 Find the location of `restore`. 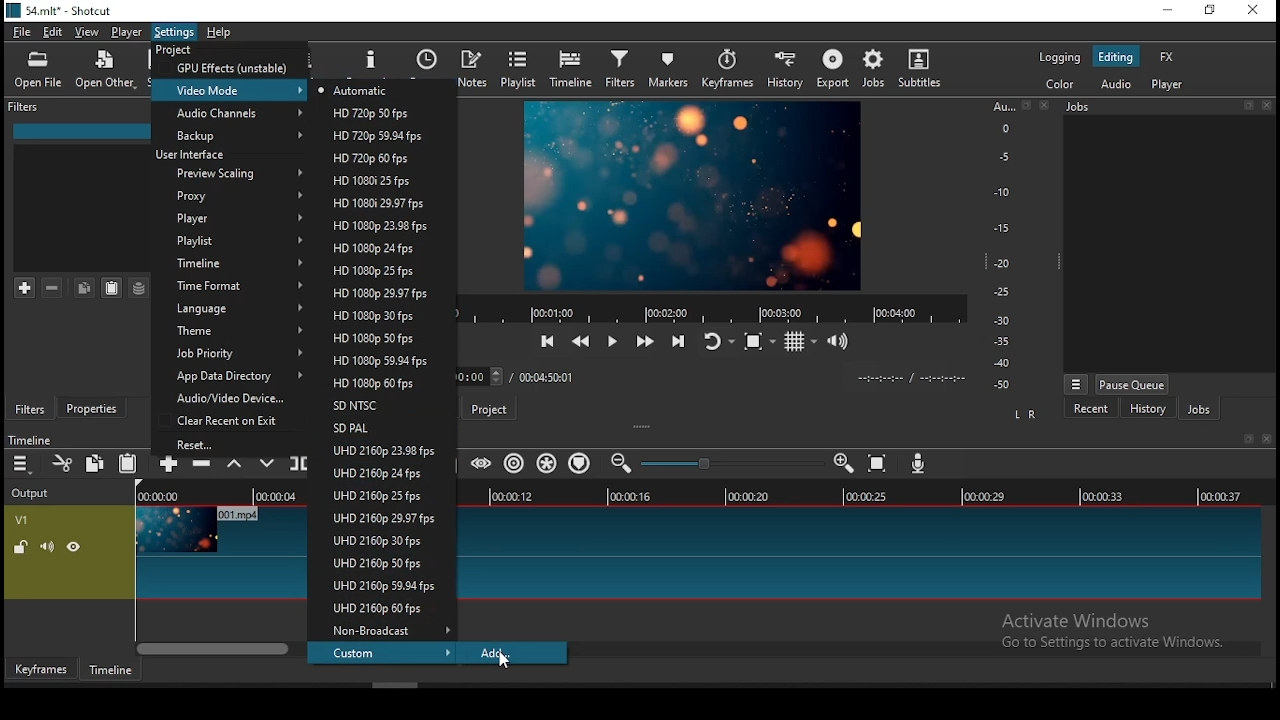

restore is located at coordinates (1026, 106).